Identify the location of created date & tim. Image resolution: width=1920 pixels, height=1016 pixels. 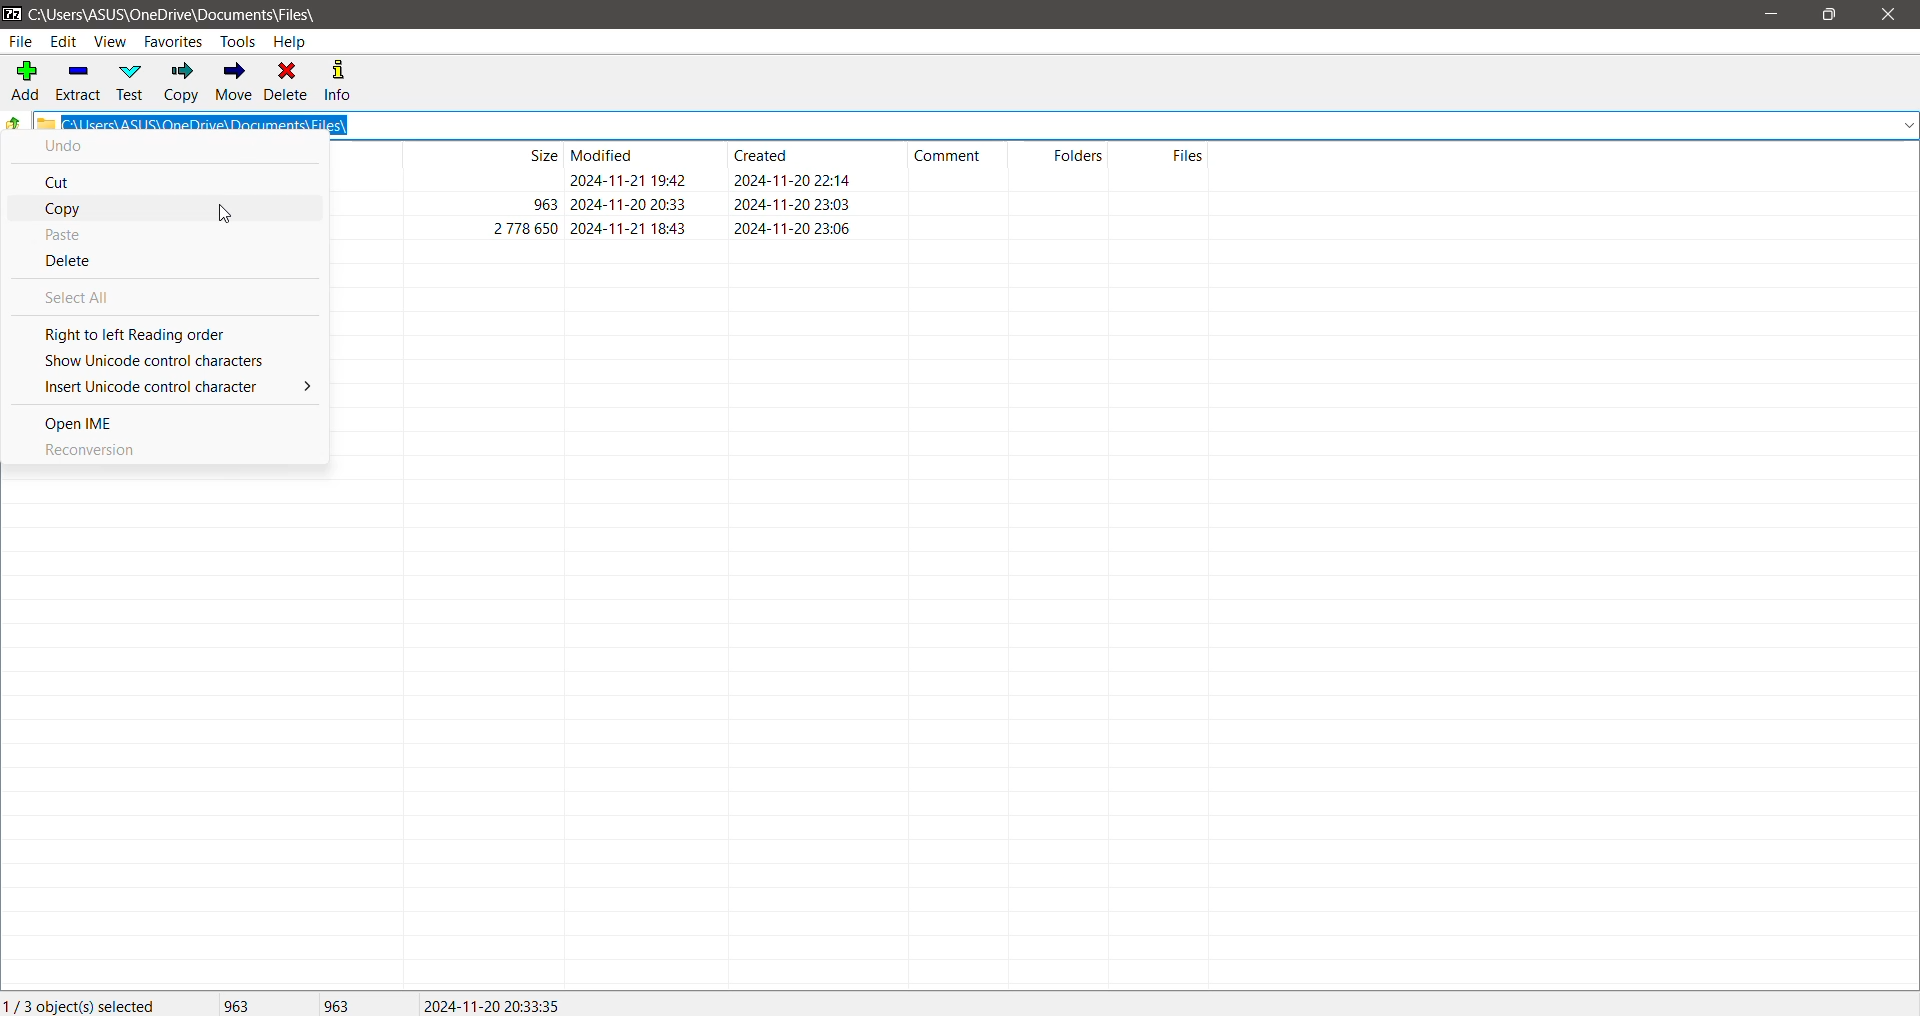
(794, 203).